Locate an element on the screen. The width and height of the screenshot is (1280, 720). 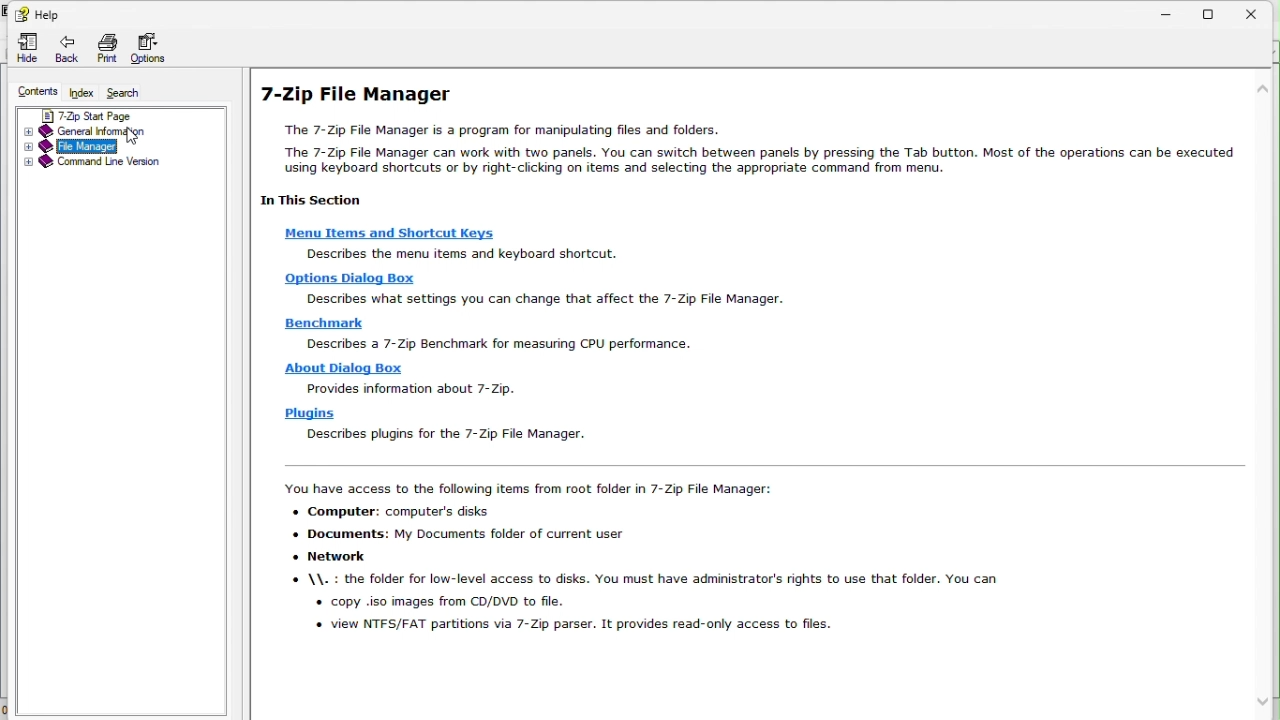
Help  is located at coordinates (43, 12).